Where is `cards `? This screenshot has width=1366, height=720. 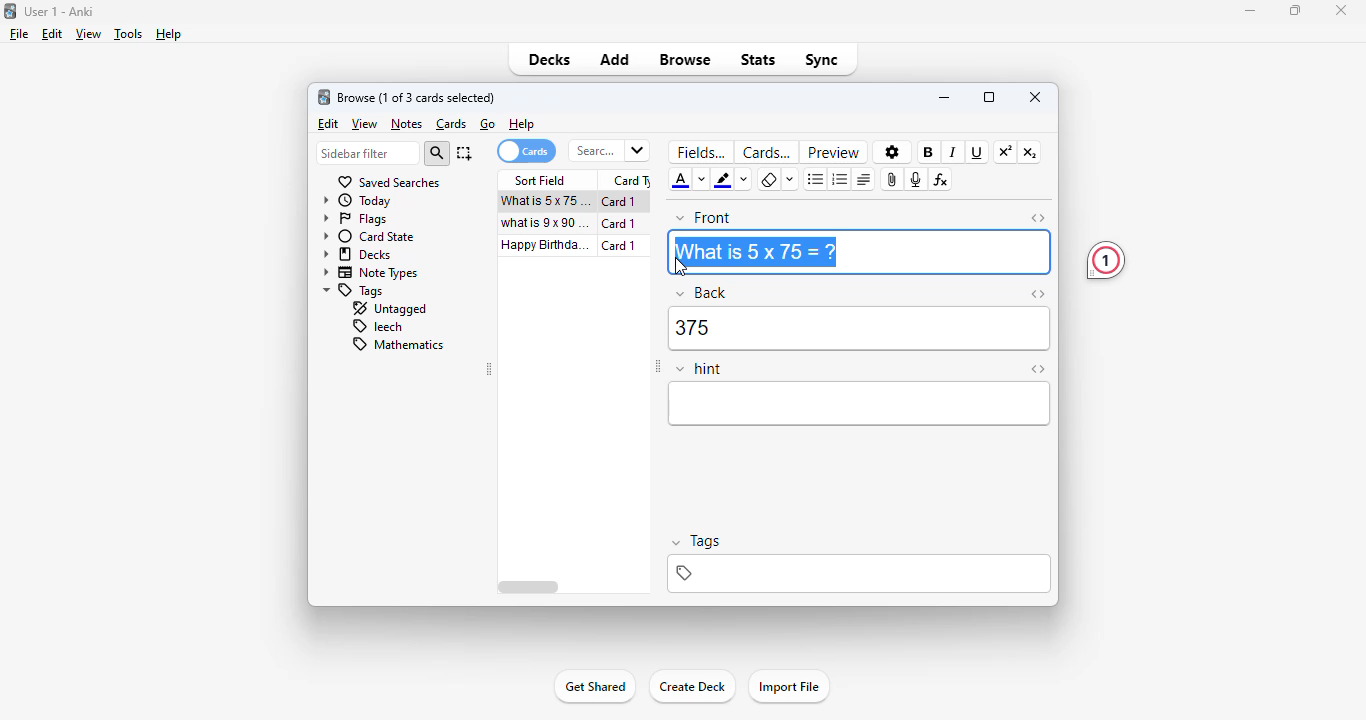
cards  is located at coordinates (766, 153).